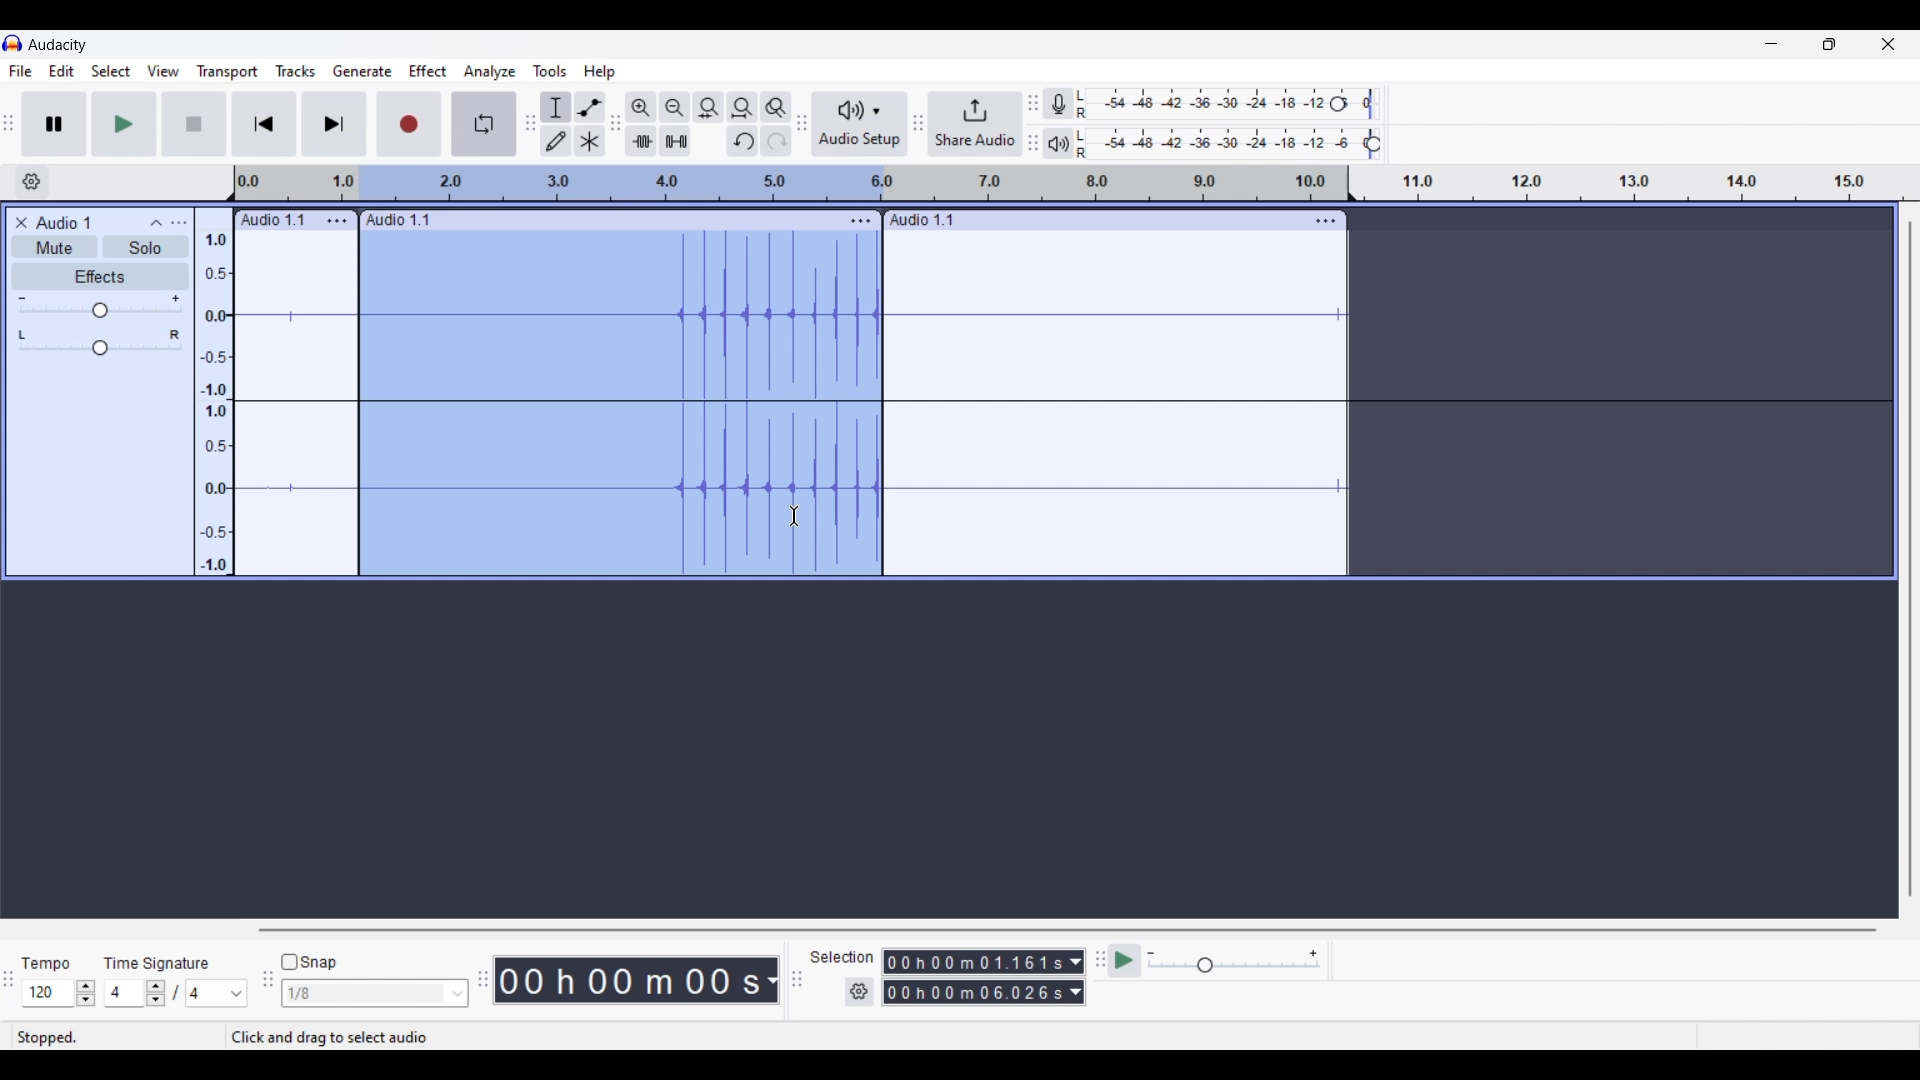  What do you see at coordinates (776, 141) in the screenshot?
I see `Redo` at bounding box center [776, 141].